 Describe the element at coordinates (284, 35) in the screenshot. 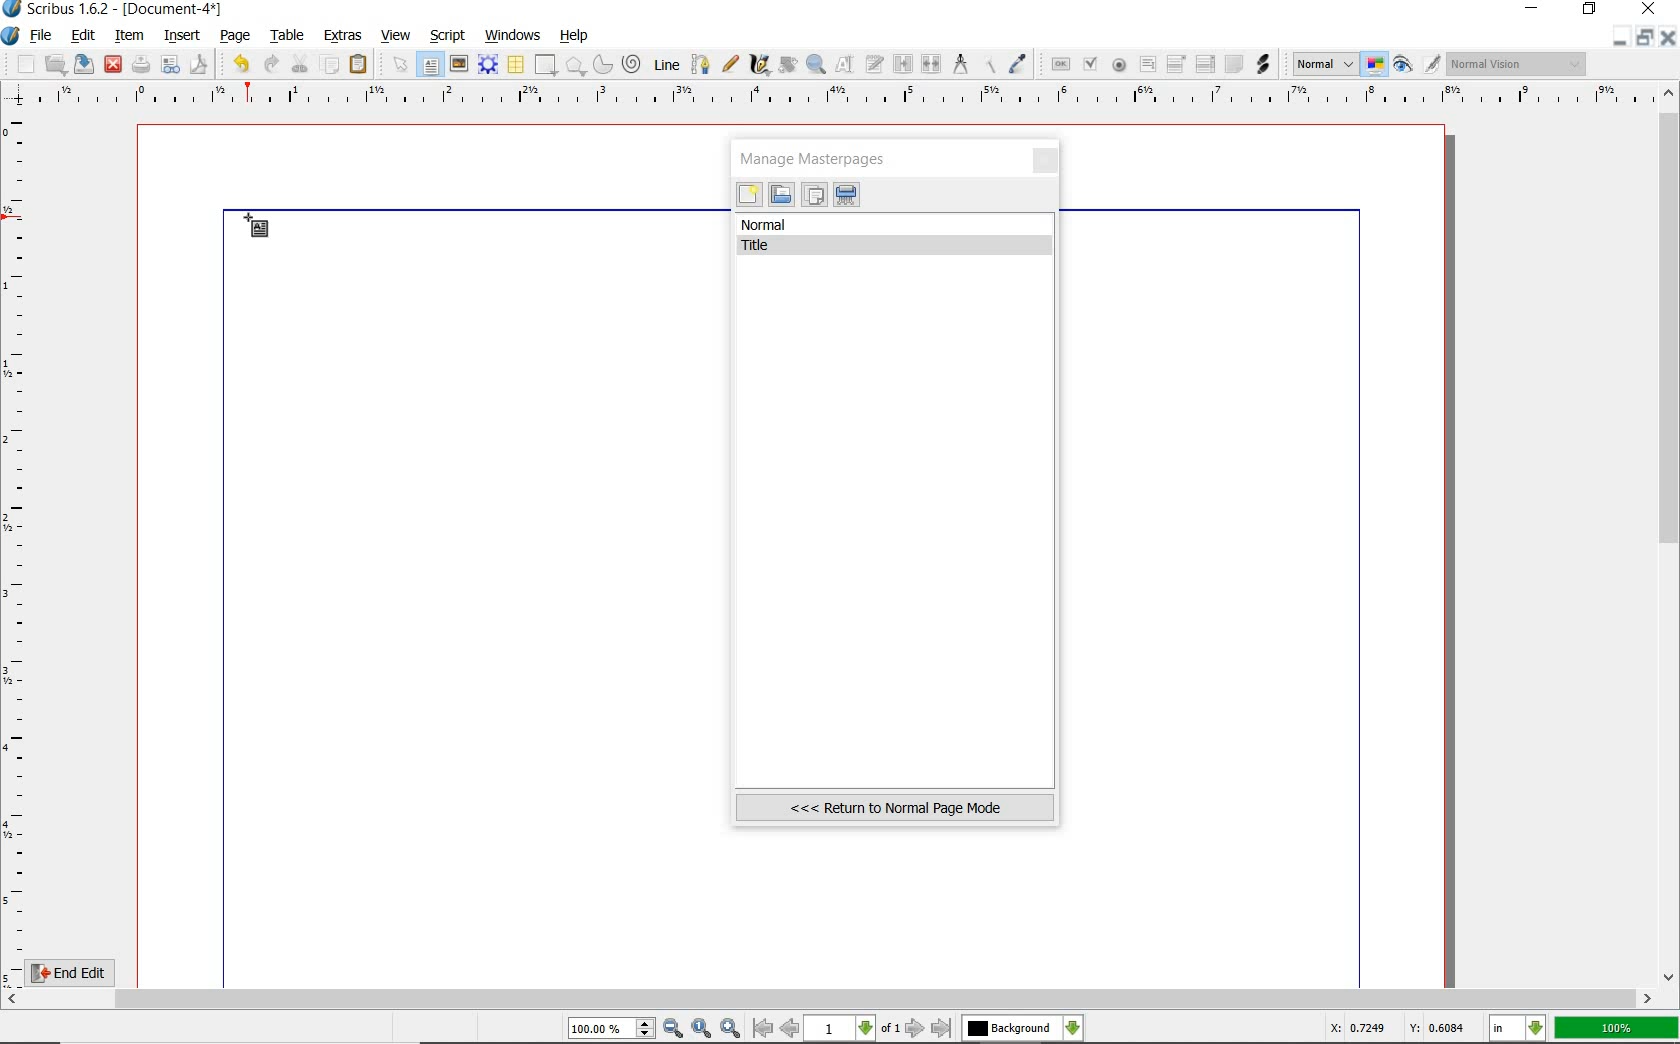

I see `table` at that location.